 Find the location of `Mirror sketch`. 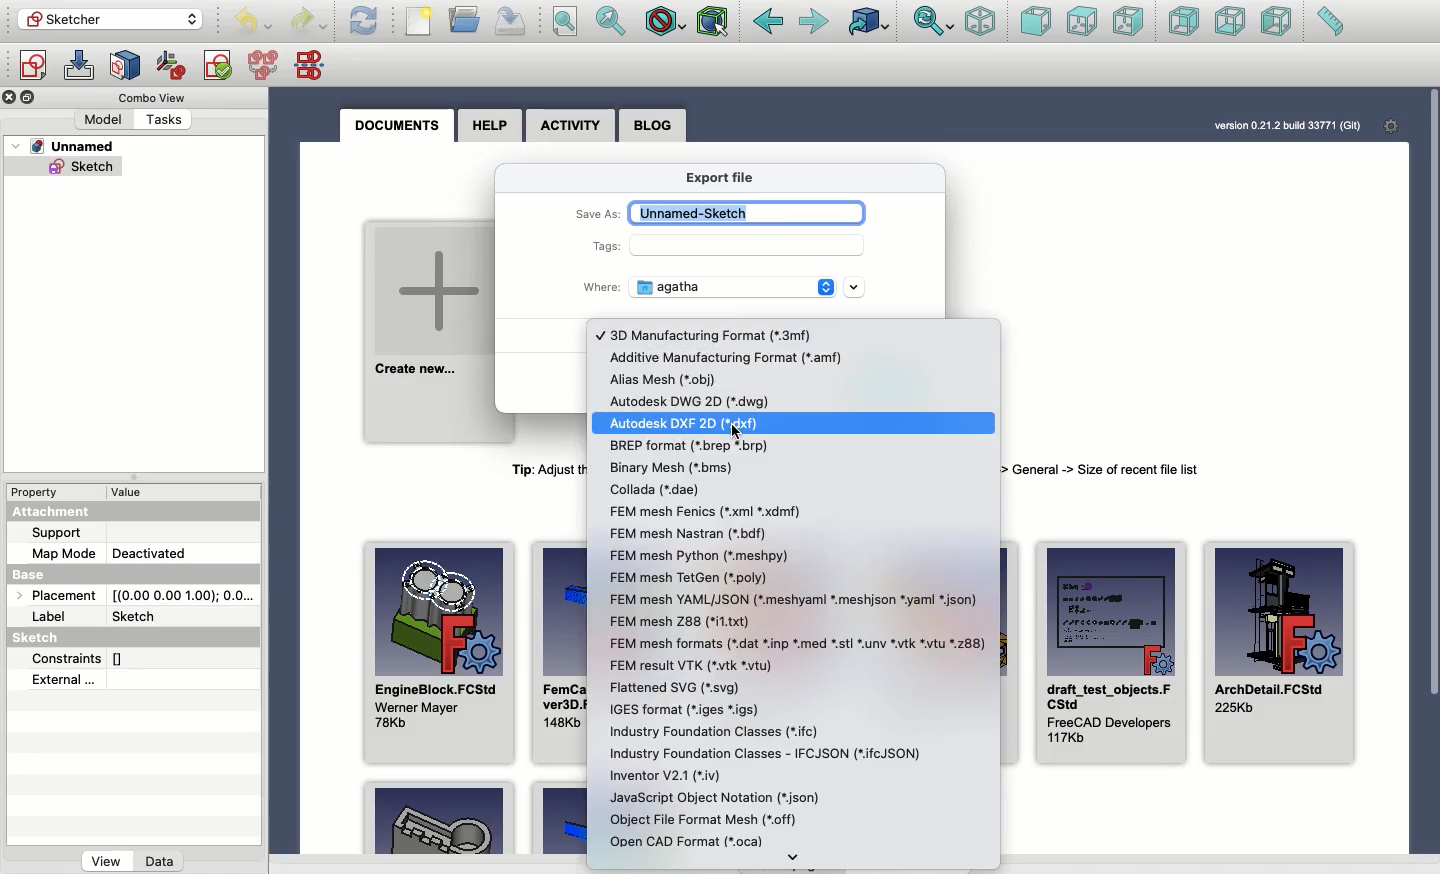

Mirror sketch is located at coordinates (313, 66).